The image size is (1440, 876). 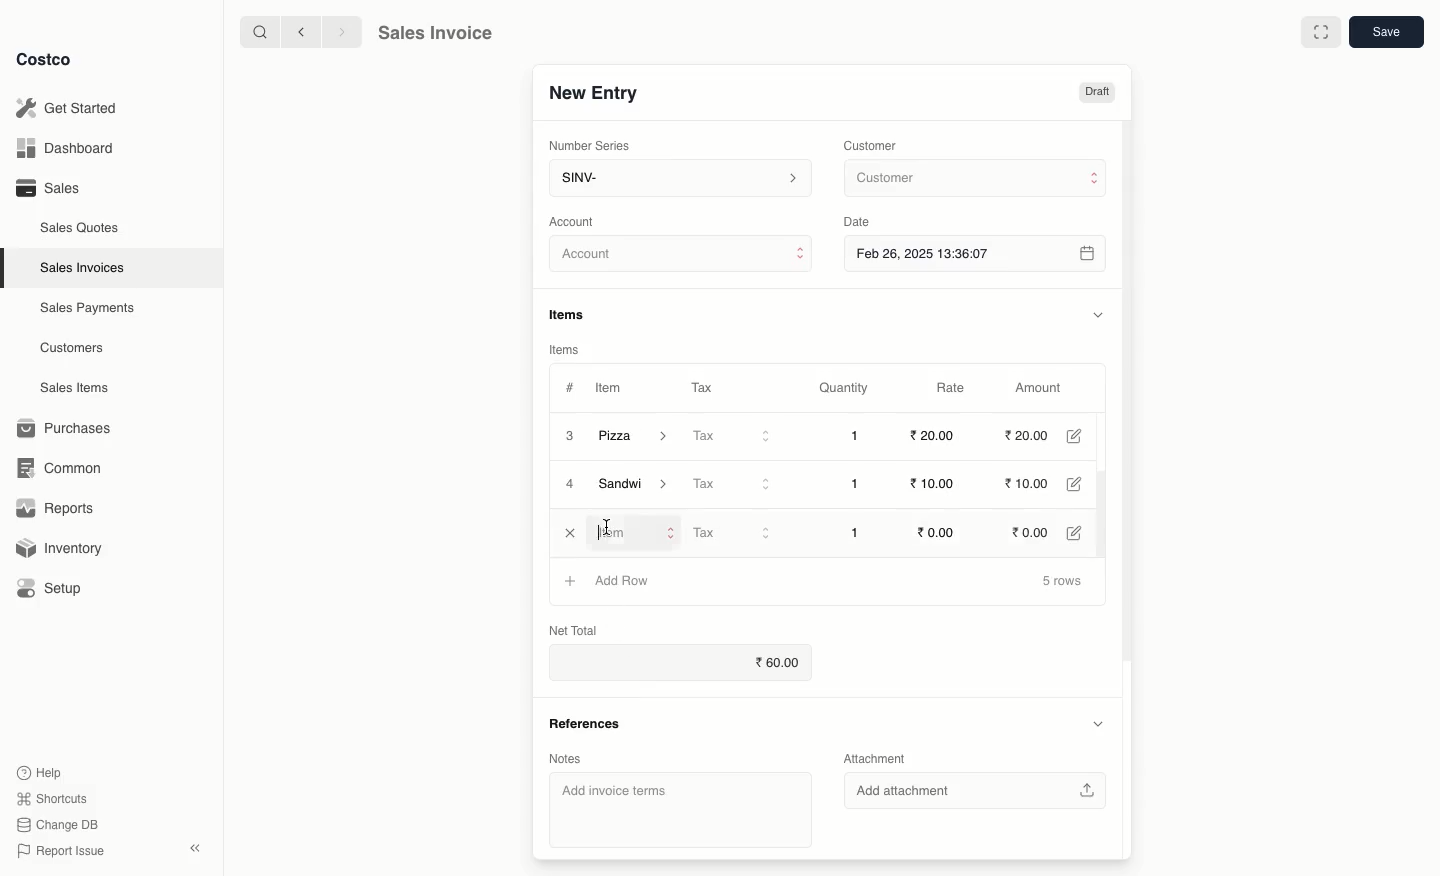 What do you see at coordinates (860, 484) in the screenshot?
I see `1` at bounding box center [860, 484].